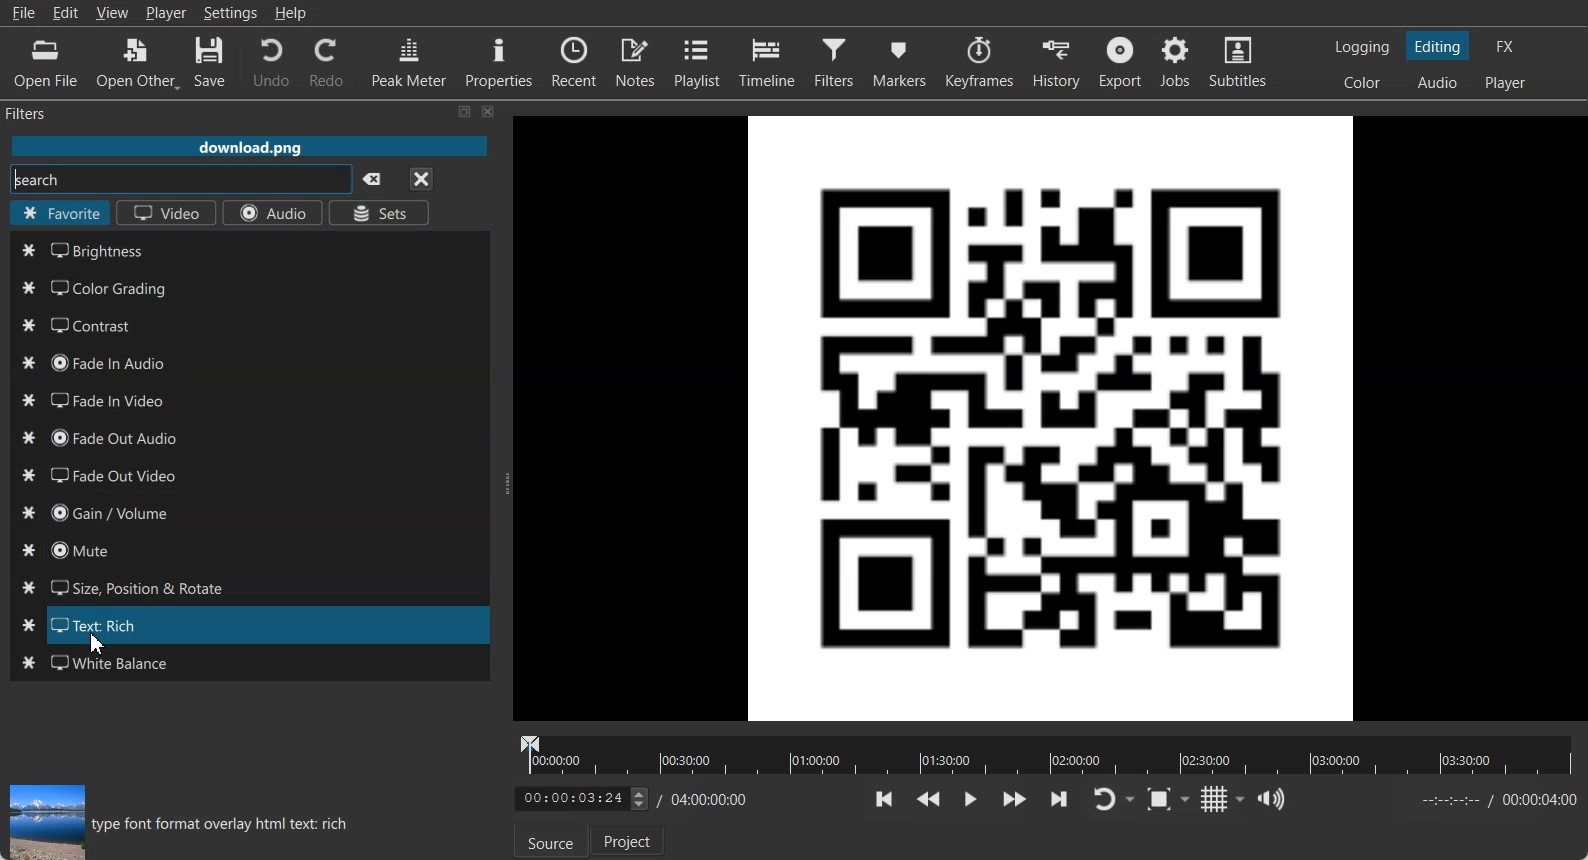 Image resolution: width=1588 pixels, height=860 pixels. What do you see at coordinates (547, 842) in the screenshot?
I see `Source` at bounding box center [547, 842].